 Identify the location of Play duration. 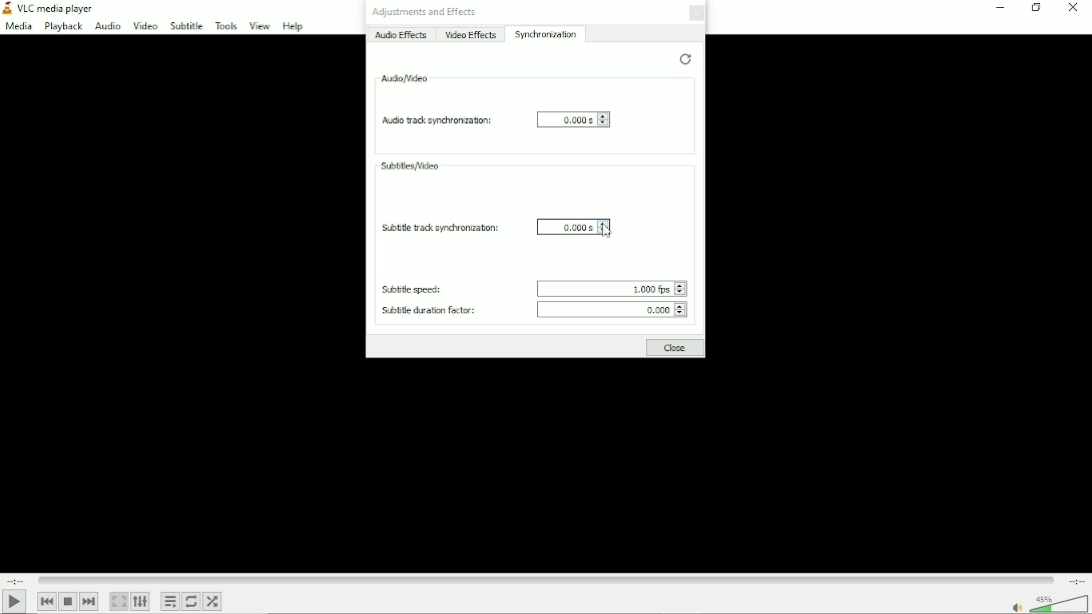
(546, 579).